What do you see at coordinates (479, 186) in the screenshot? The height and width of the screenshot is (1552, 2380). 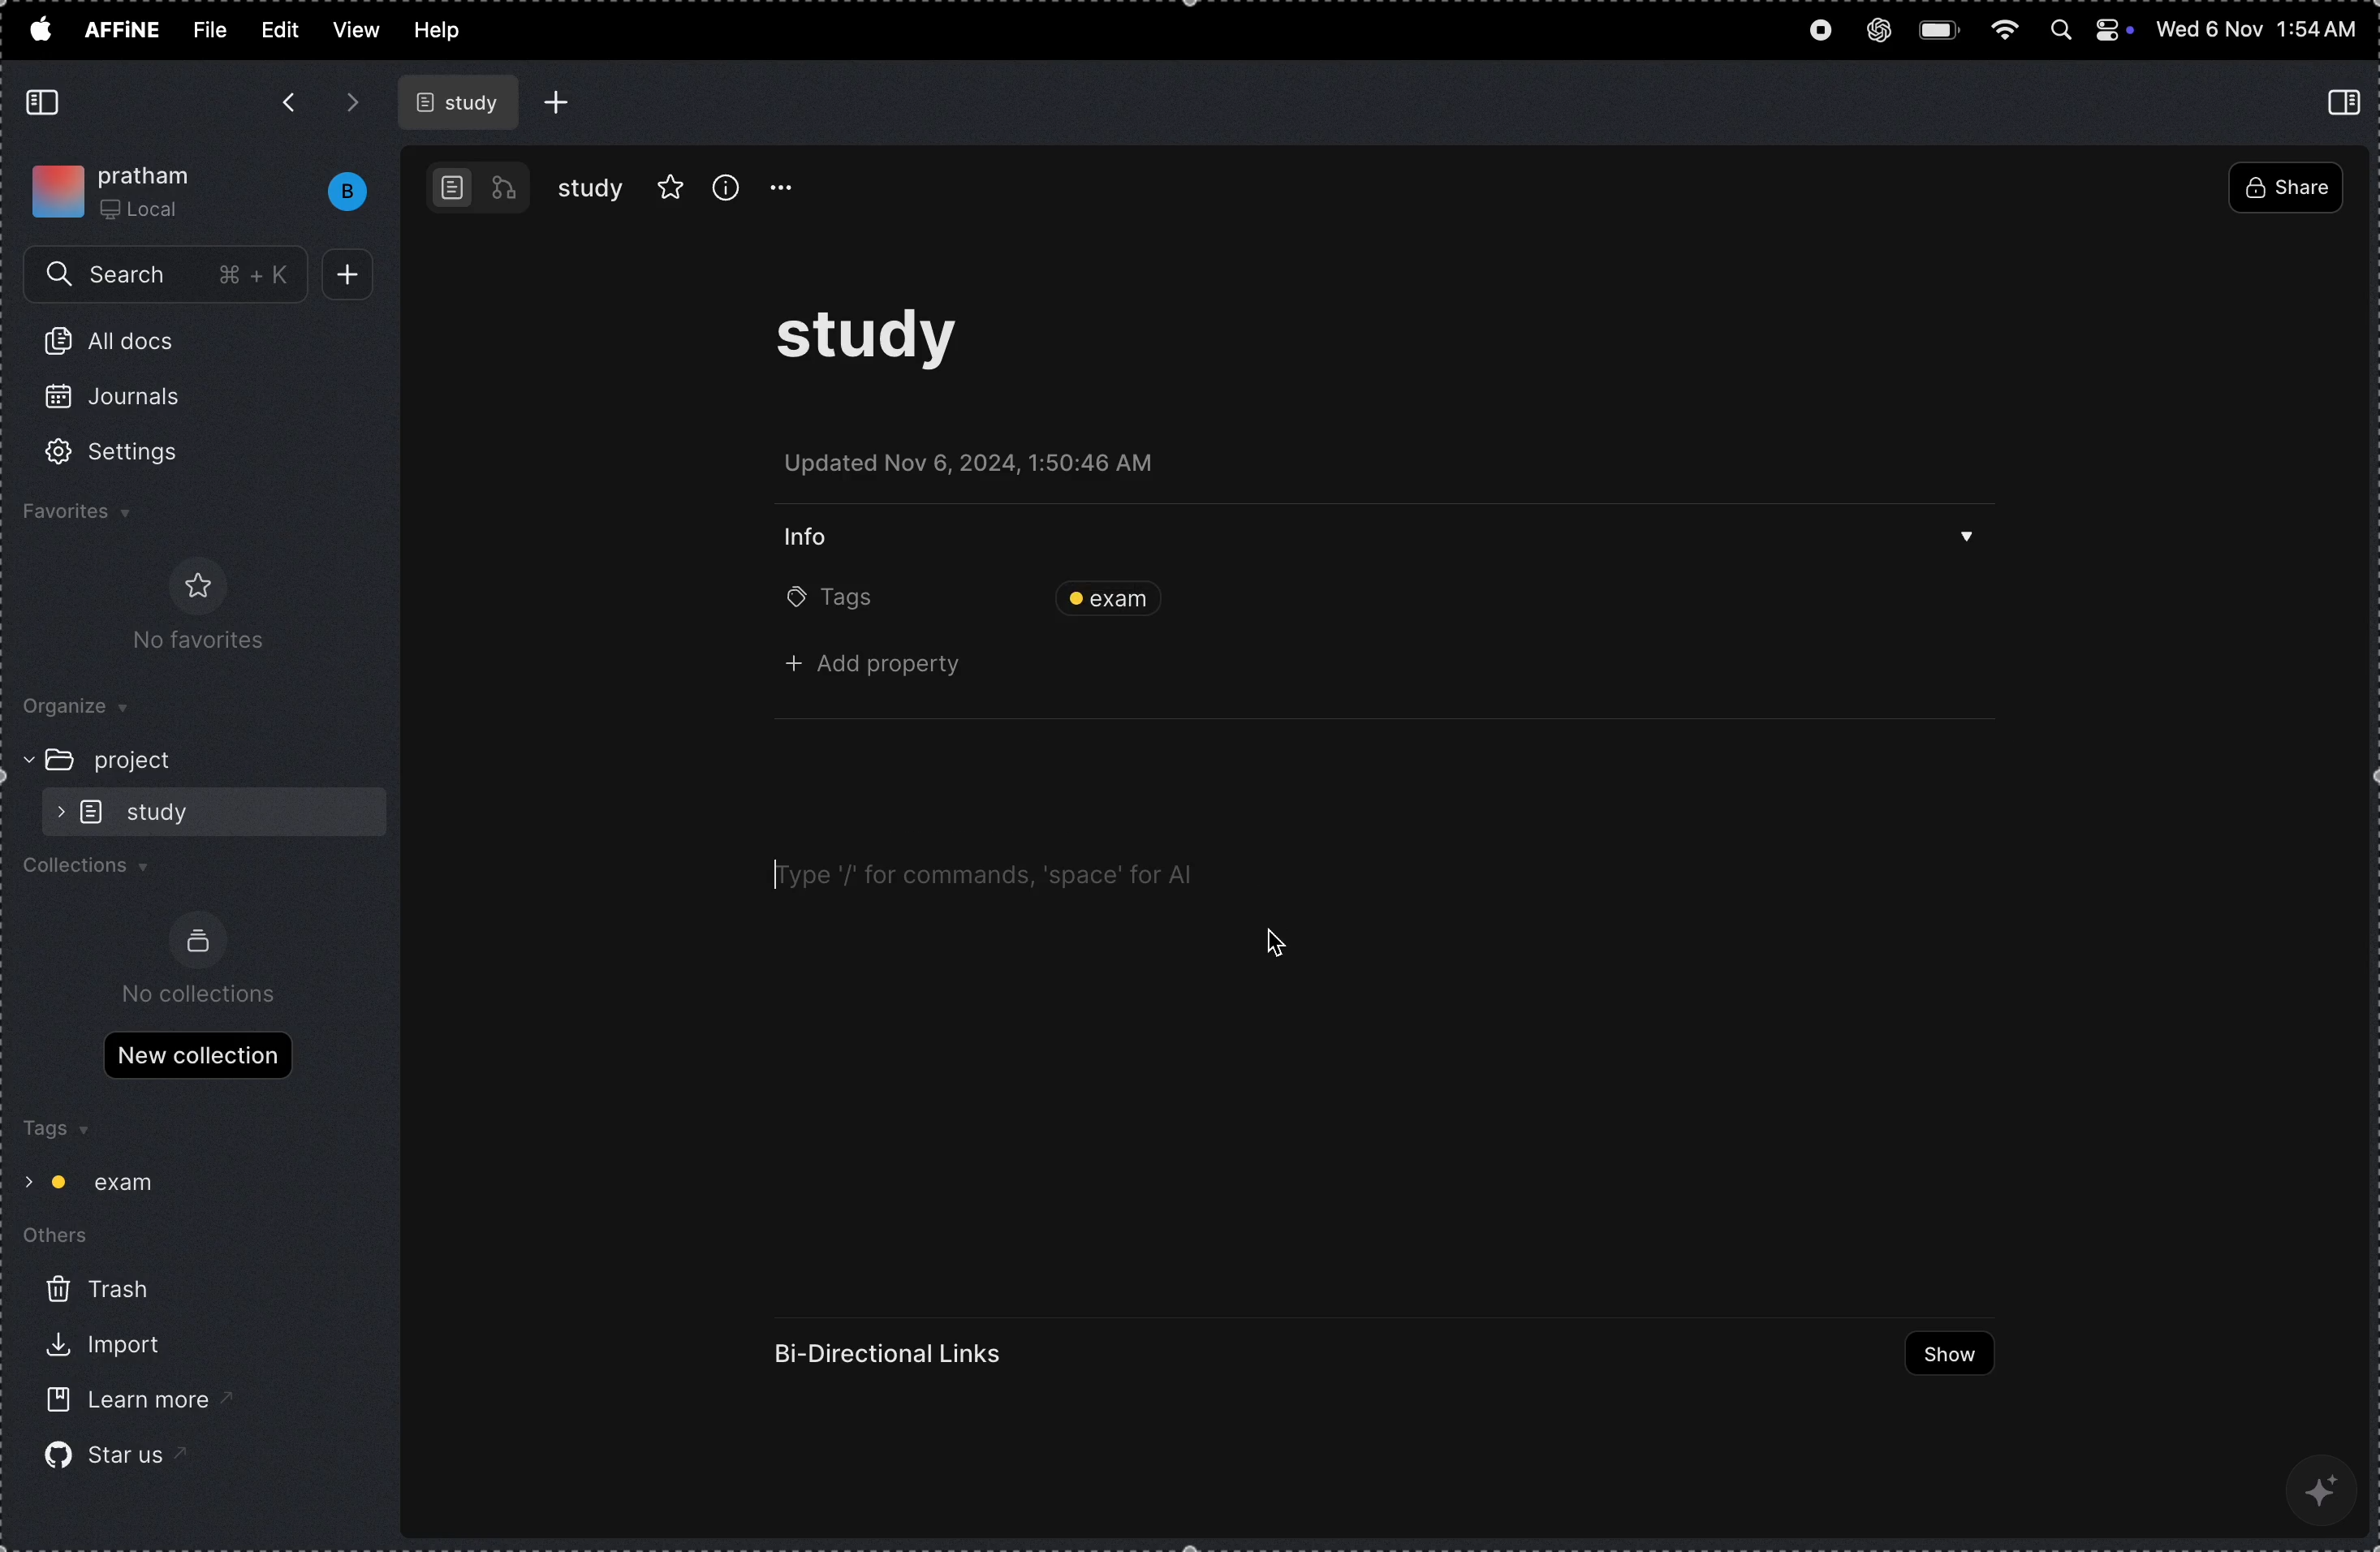 I see `work bench` at bounding box center [479, 186].